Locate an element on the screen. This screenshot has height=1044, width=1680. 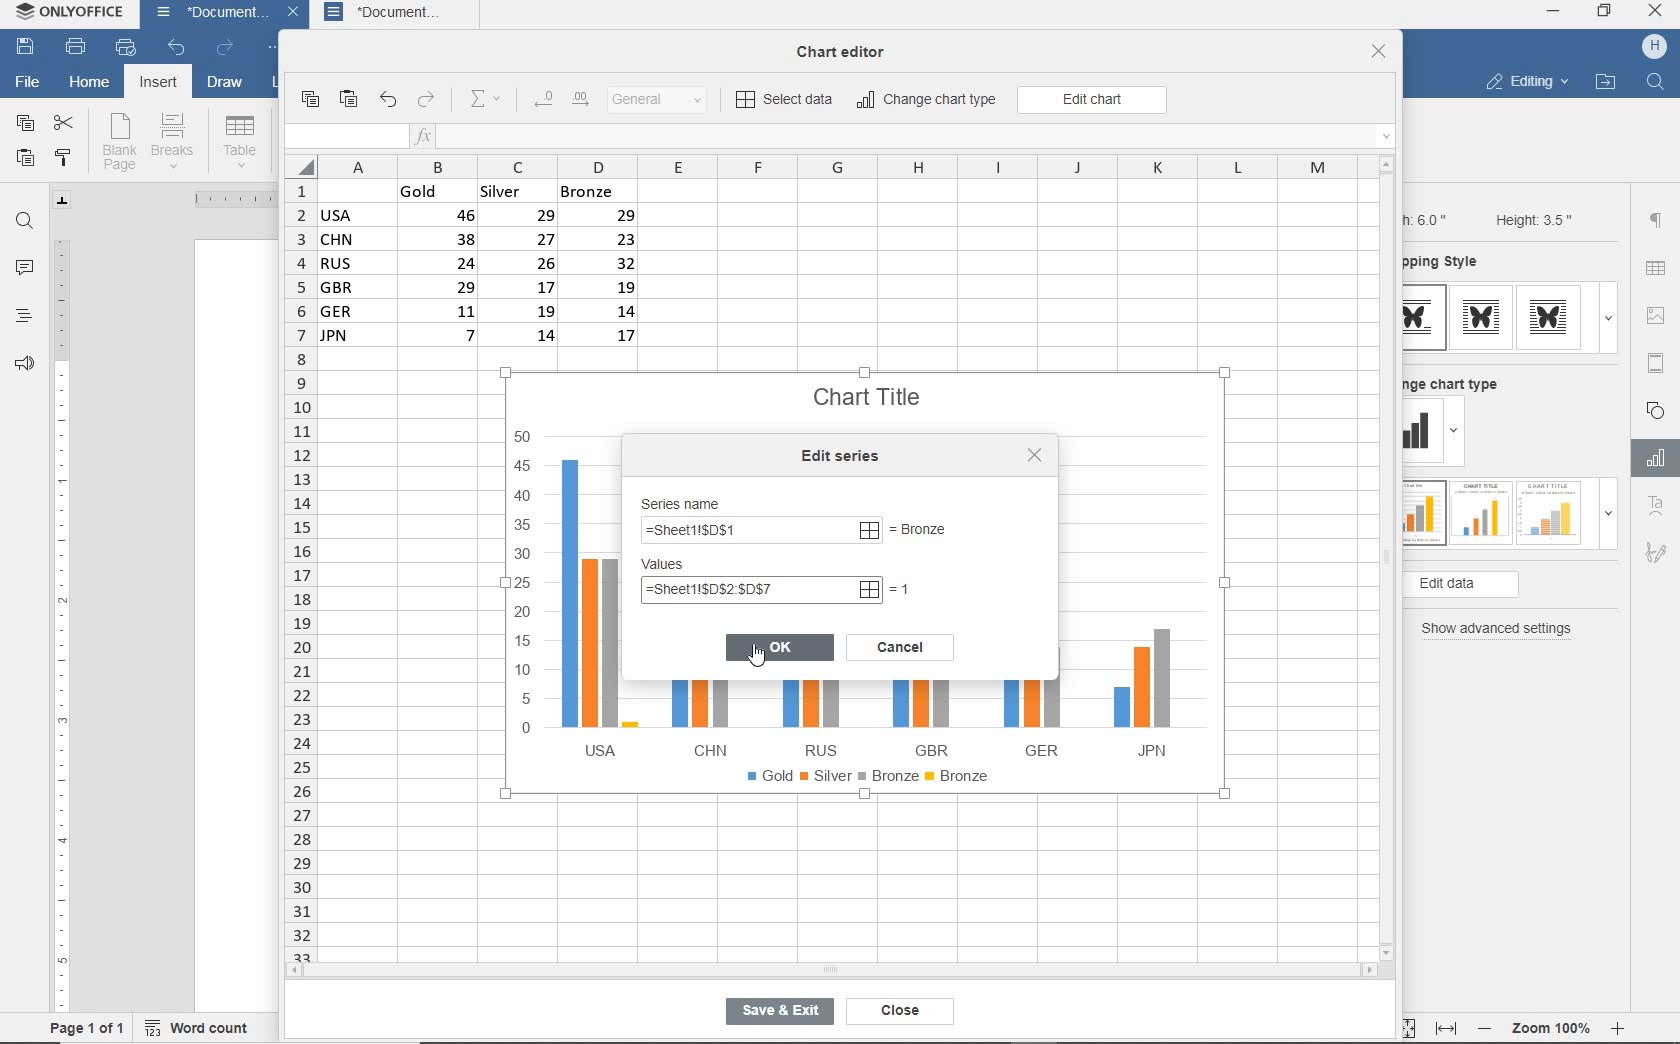
hp is located at coordinates (1655, 47).